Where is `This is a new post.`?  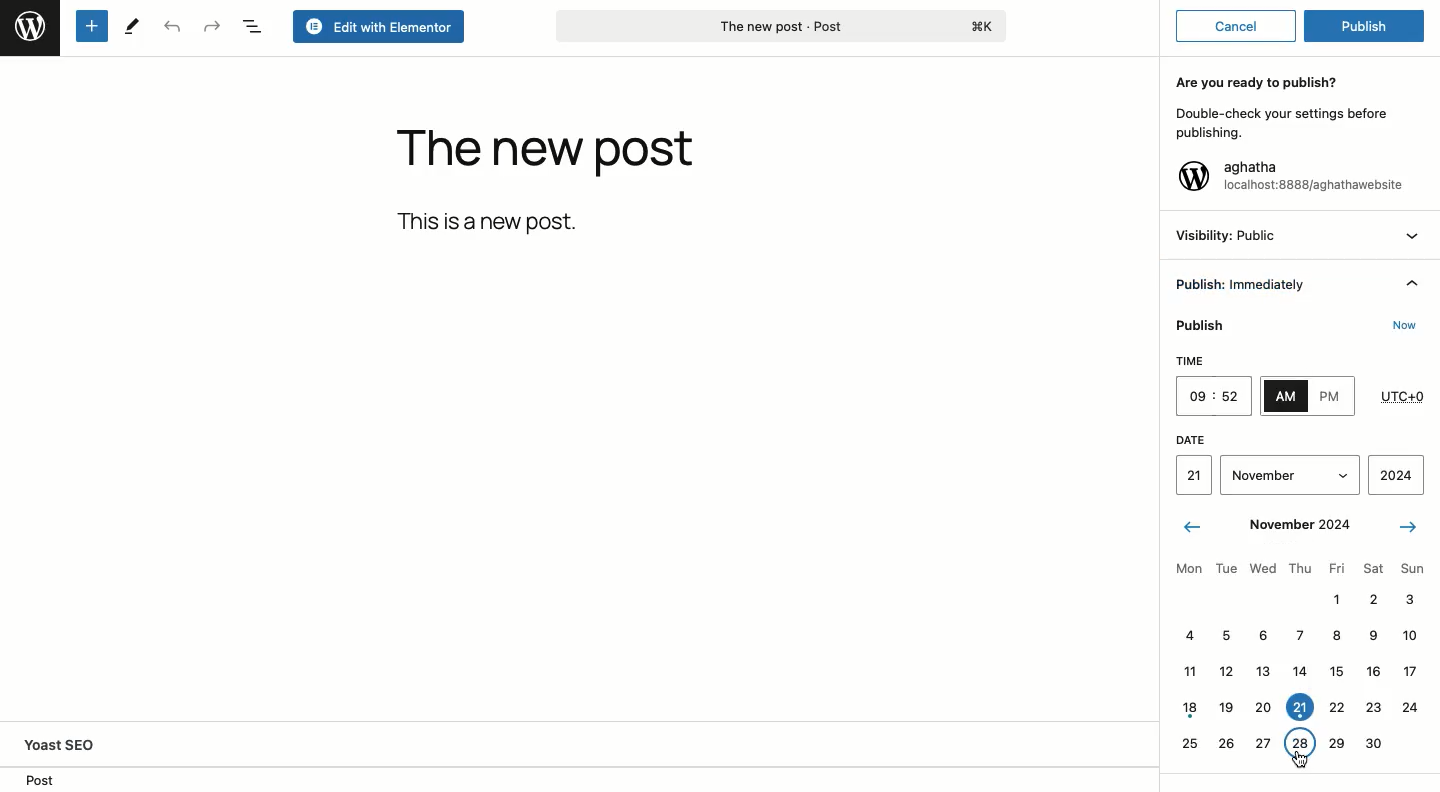
This is a new post. is located at coordinates (492, 221).